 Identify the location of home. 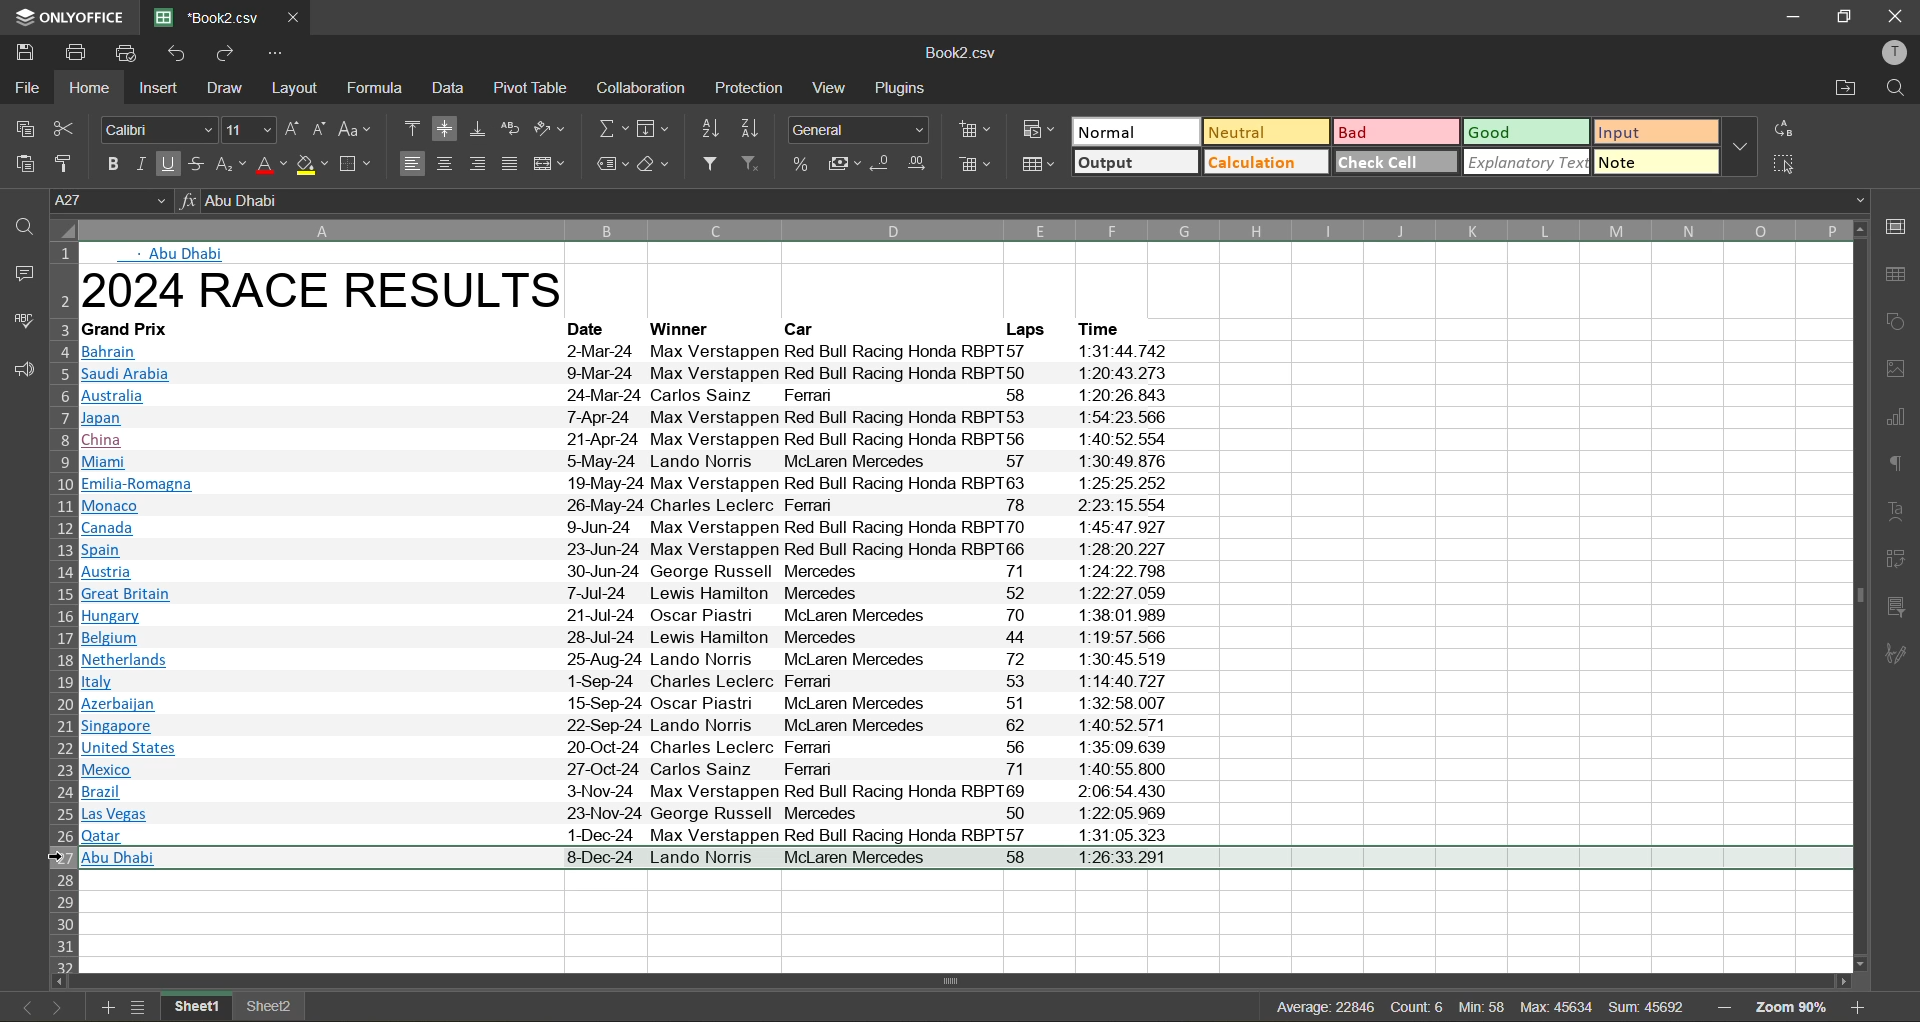
(85, 87).